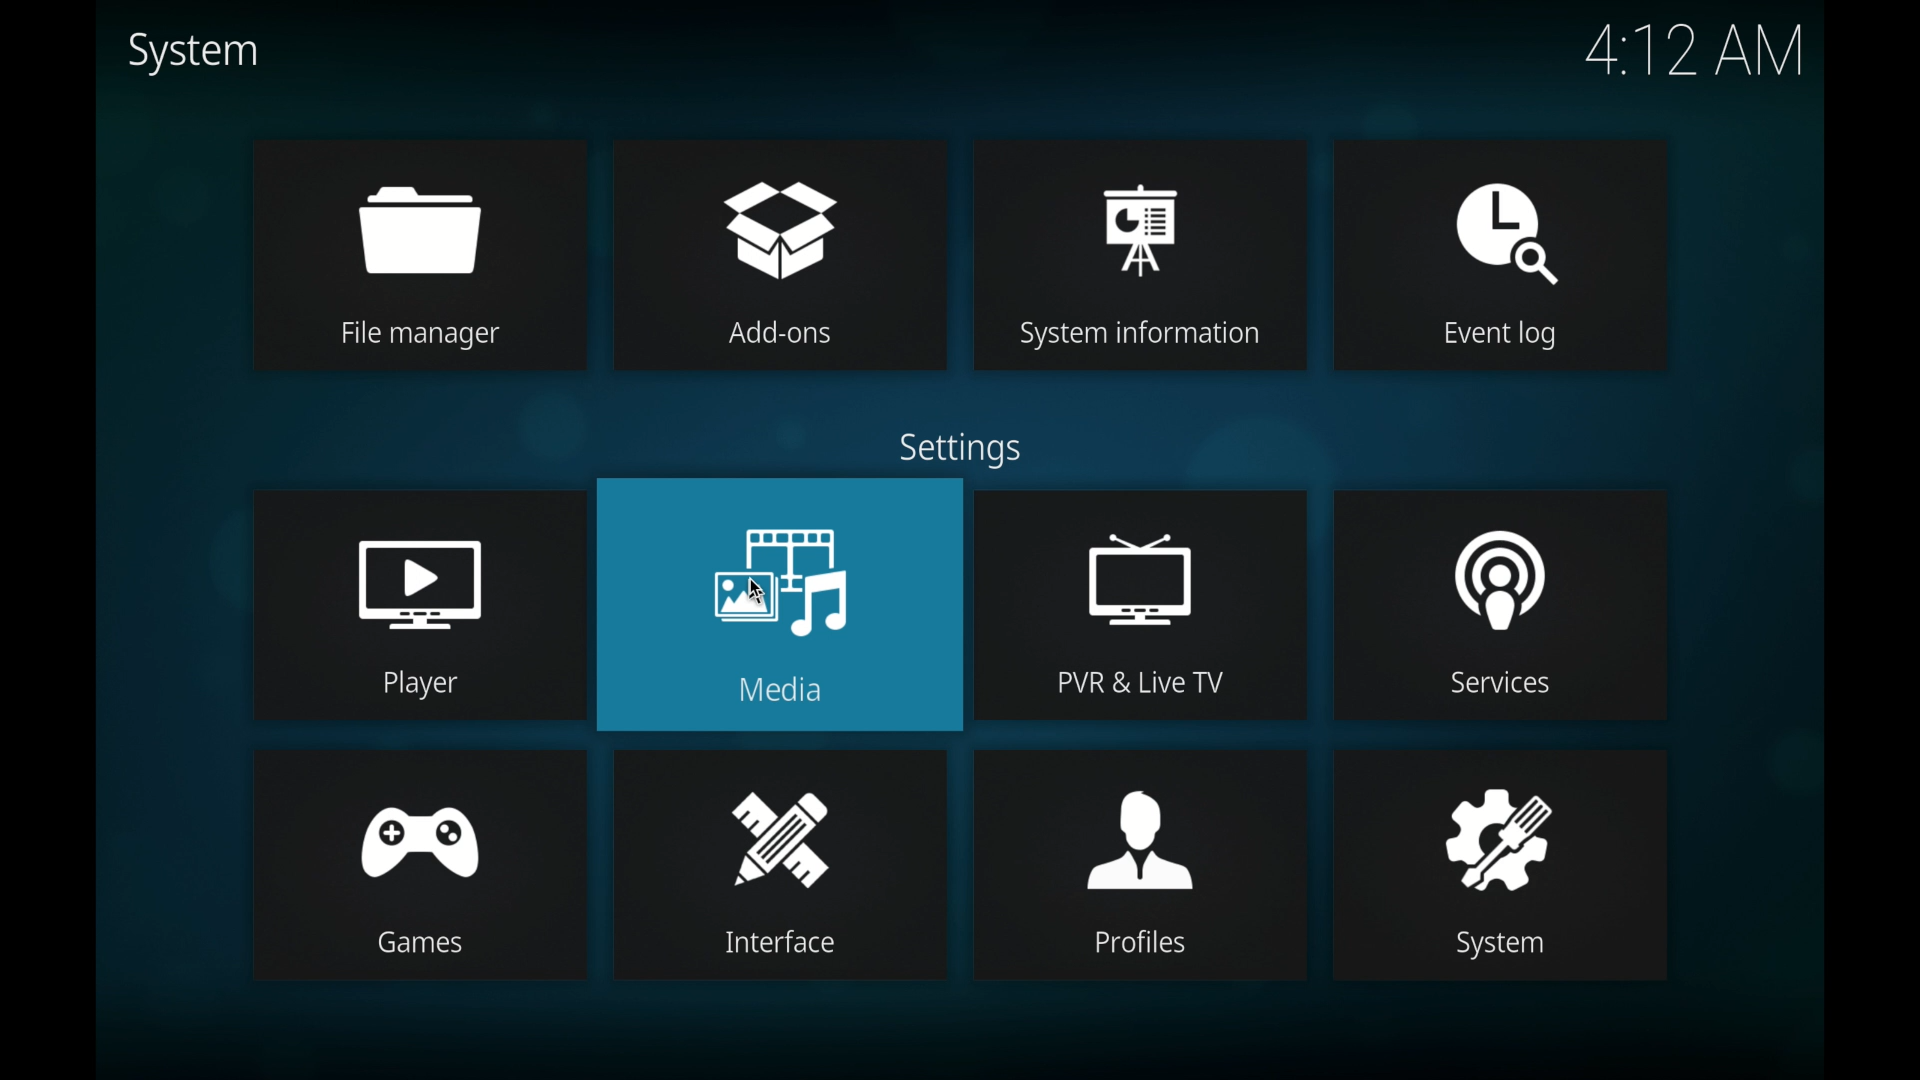 The image size is (1920, 1080). I want to click on media, so click(779, 559).